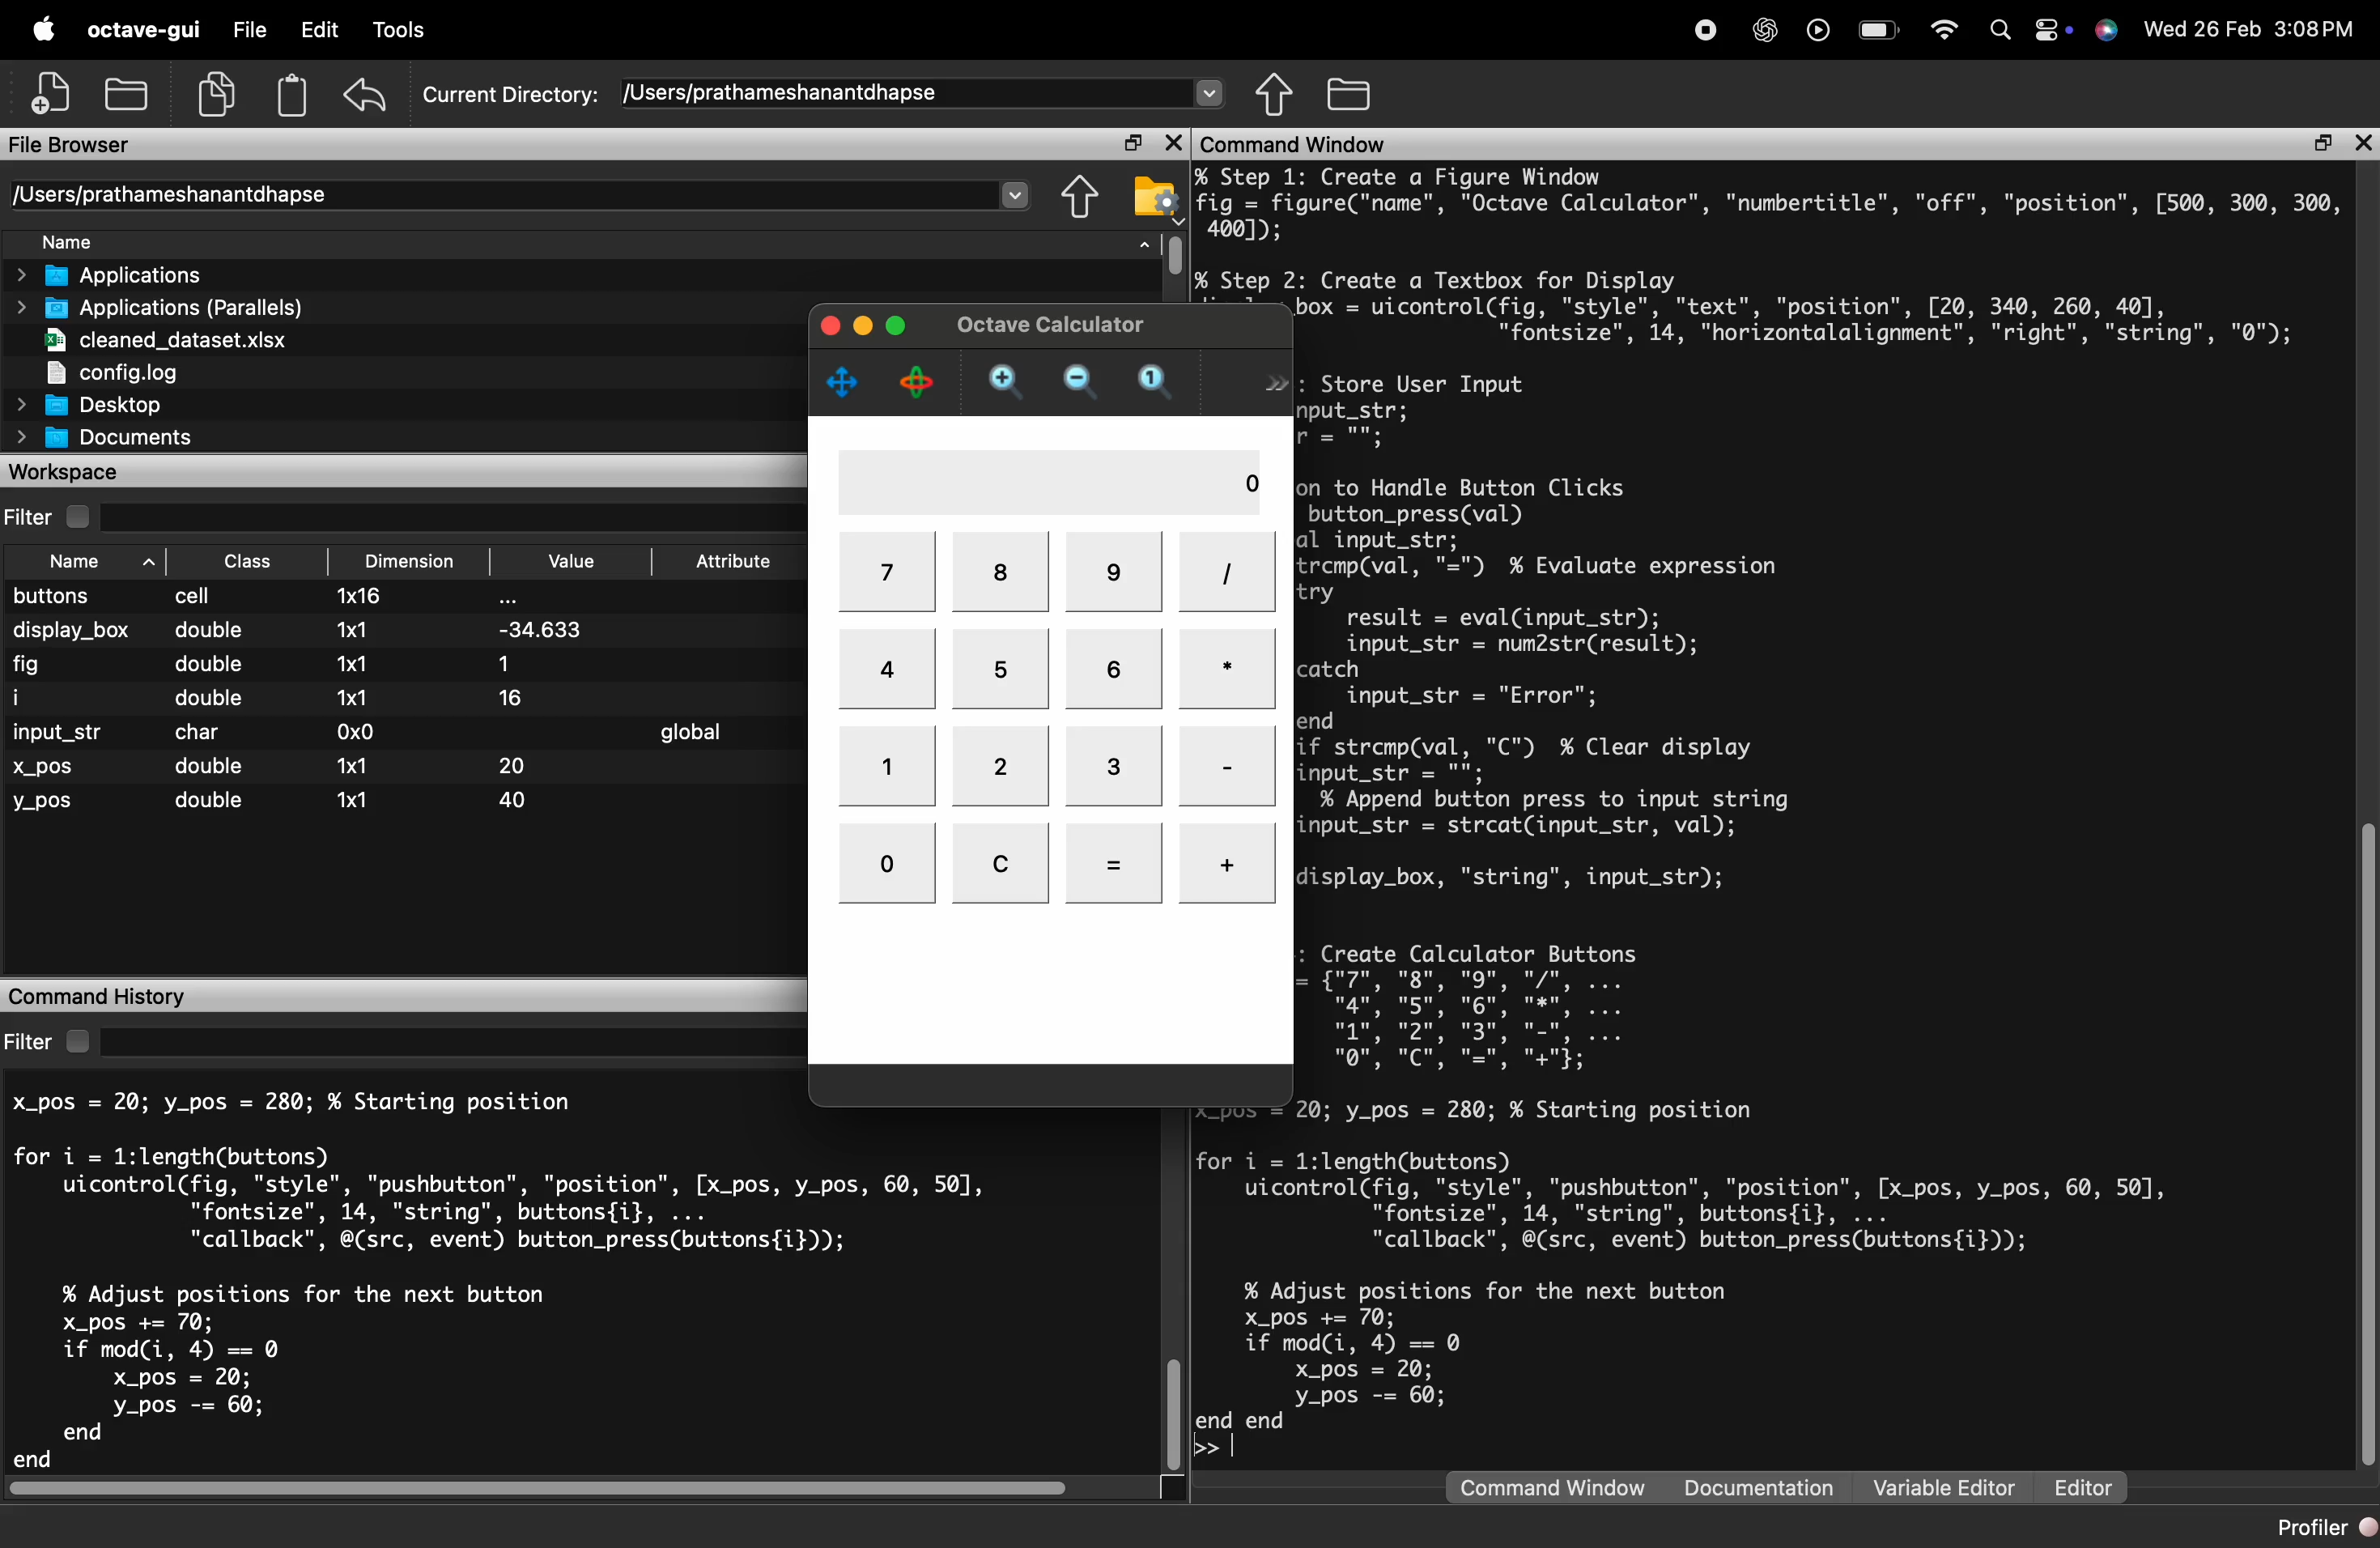  I want to click on Dimension, so click(407, 559).